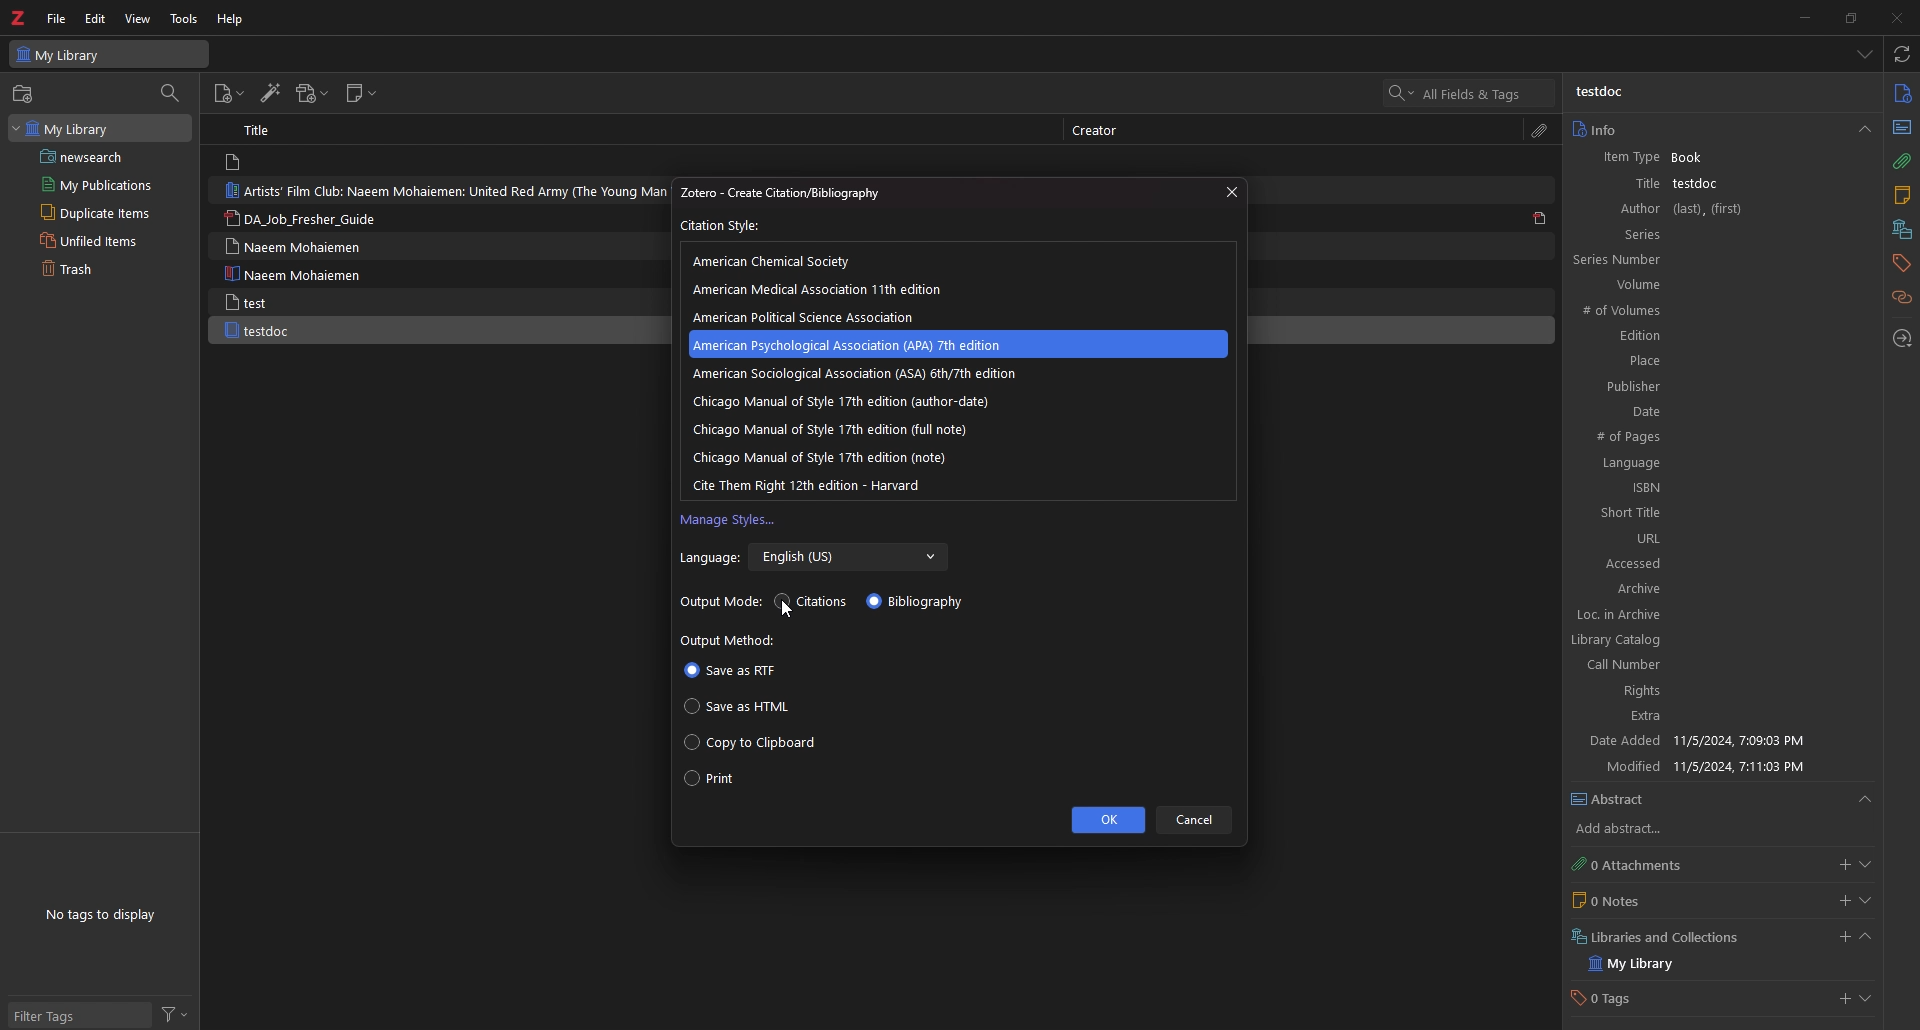 The width and height of the screenshot is (1920, 1030). Describe the element at coordinates (842, 428) in the screenshot. I see `chicago manual of style full note` at that location.